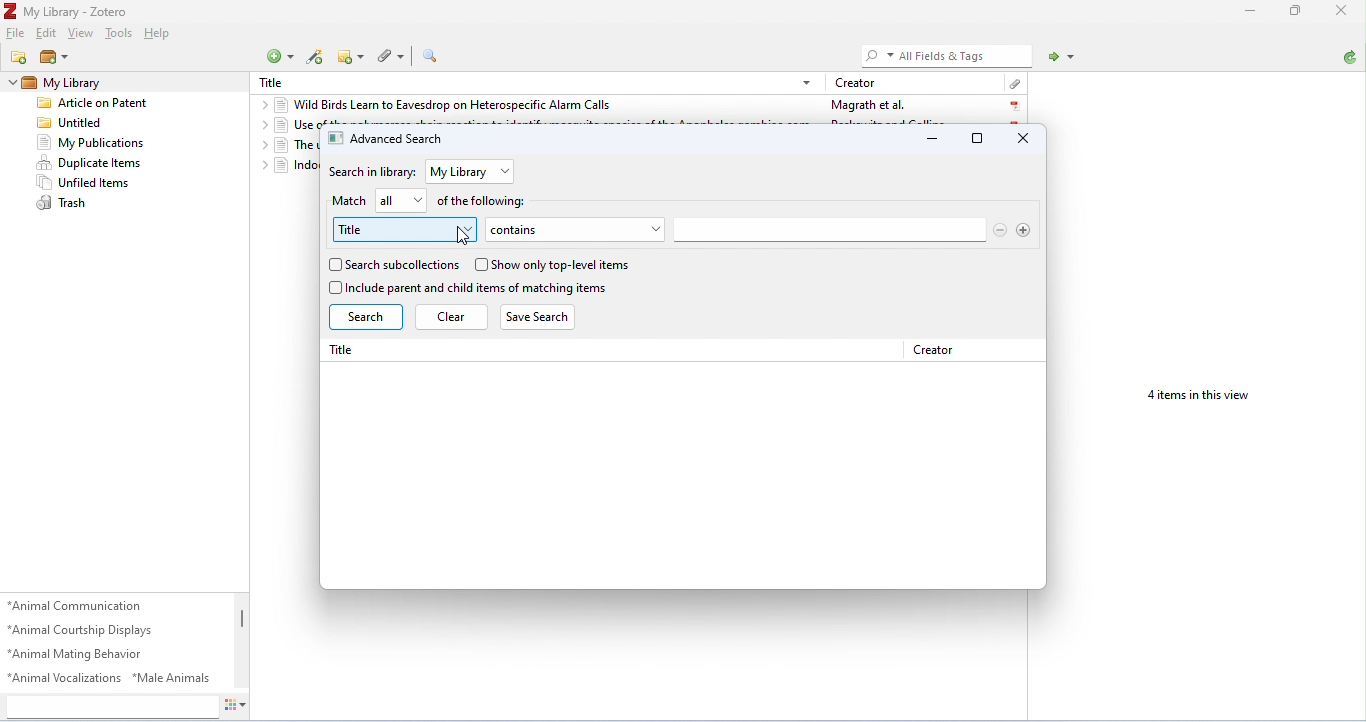  Describe the element at coordinates (346, 351) in the screenshot. I see `Title` at that location.